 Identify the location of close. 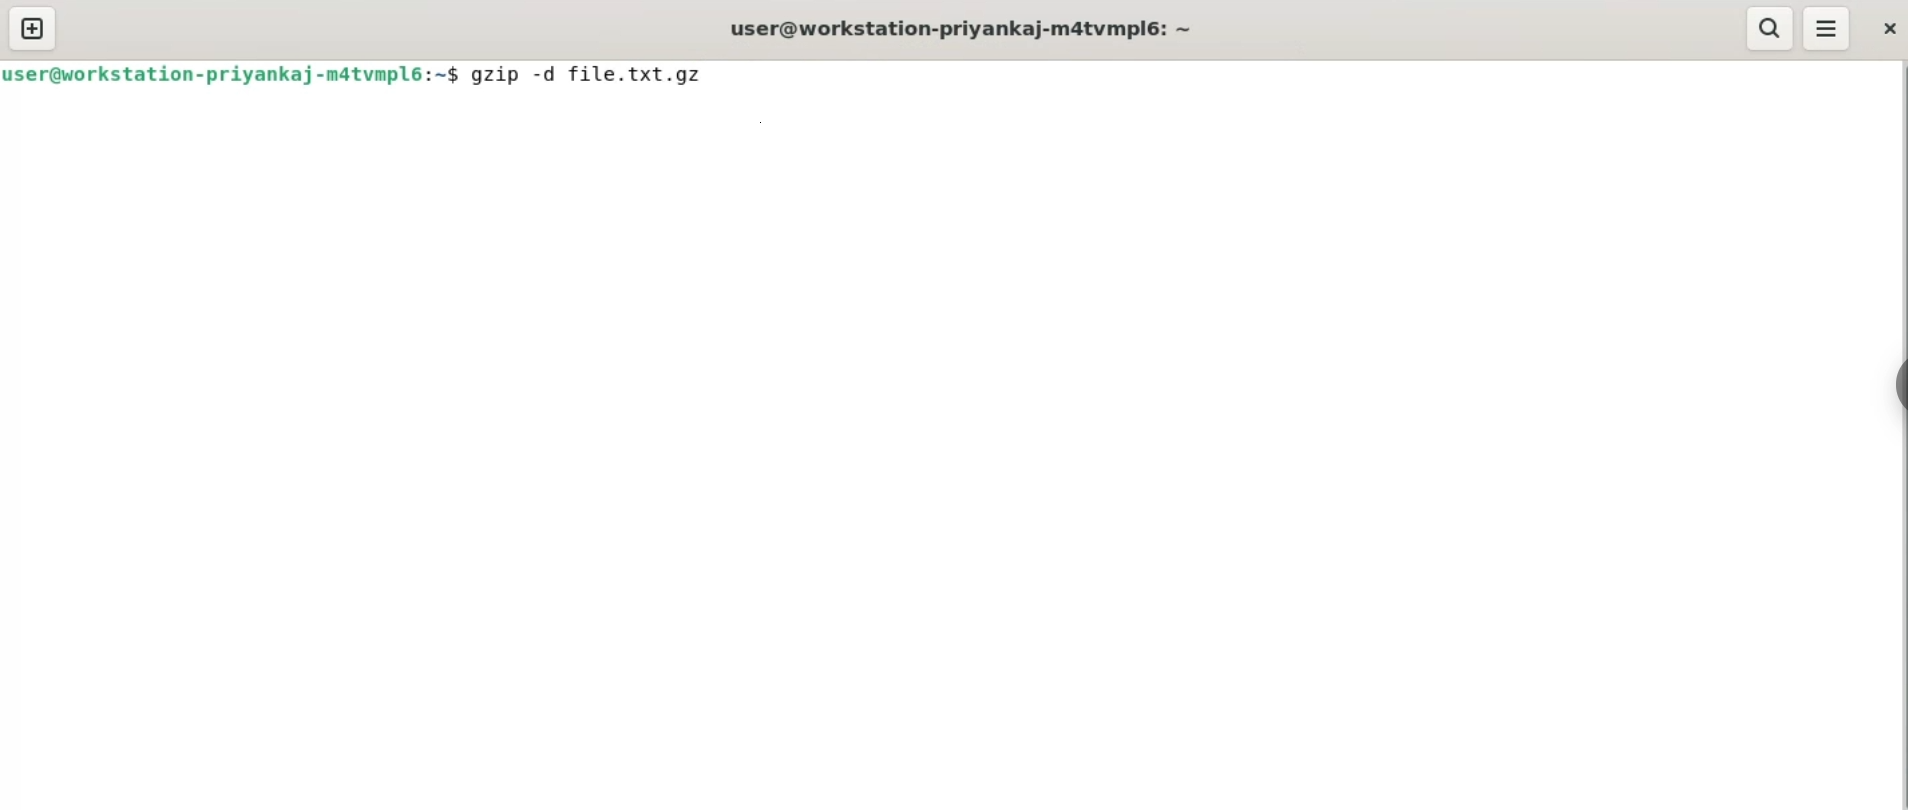
(1890, 28).